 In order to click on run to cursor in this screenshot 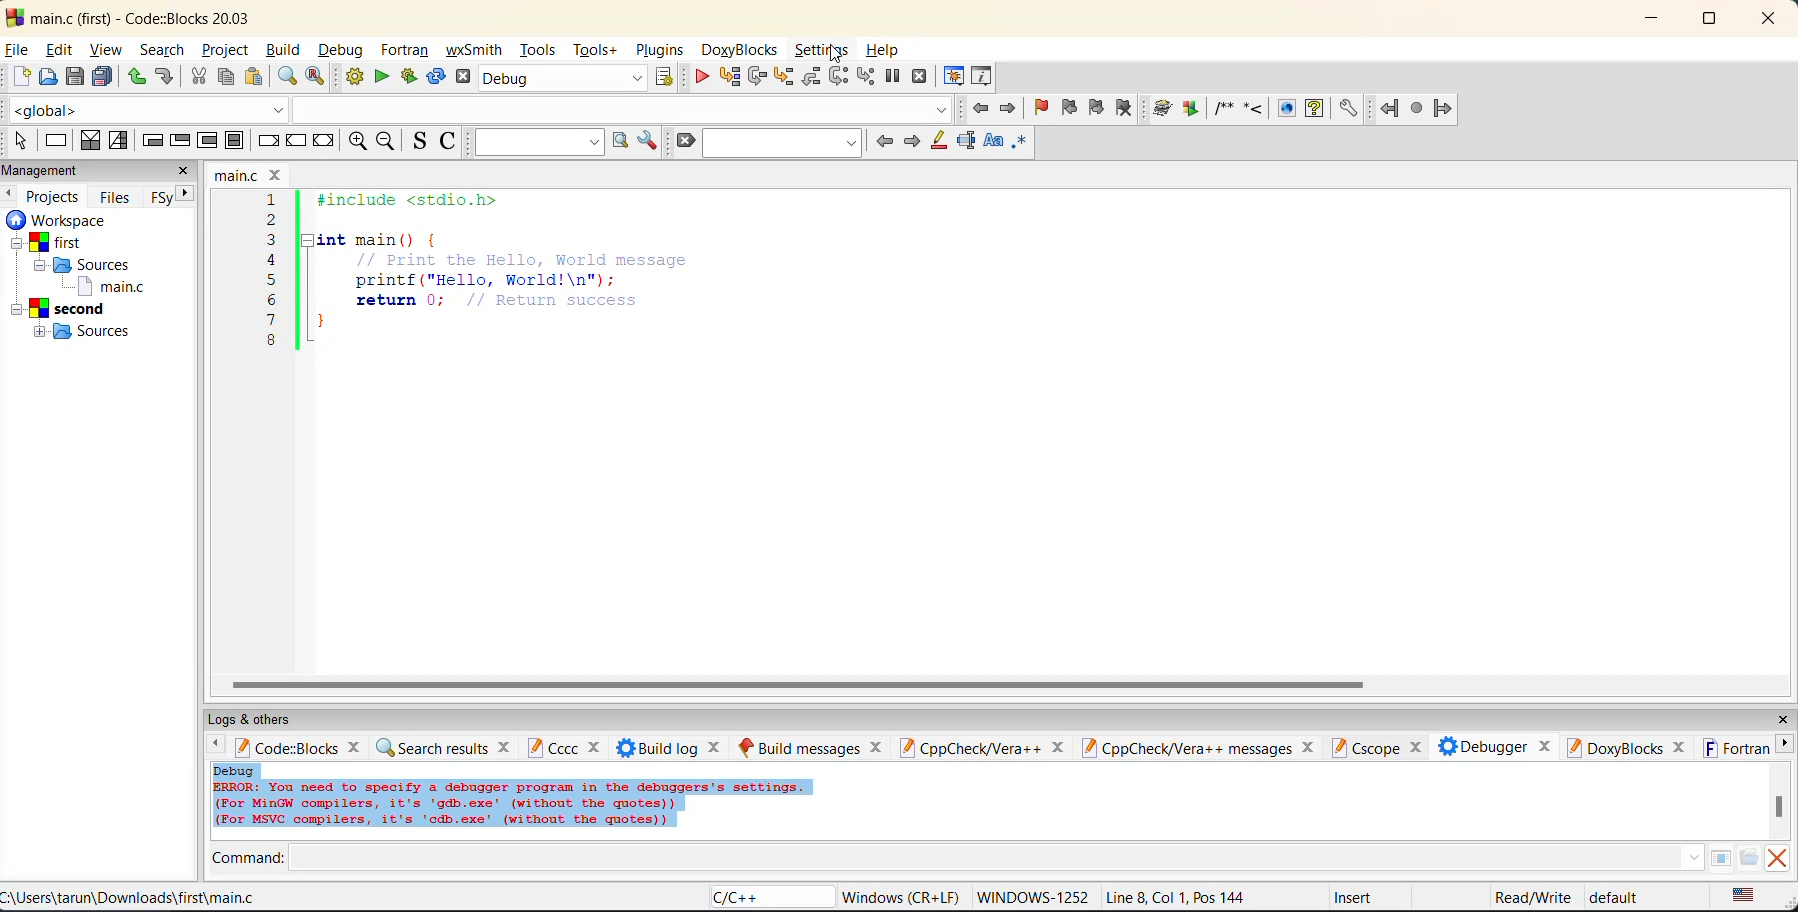, I will do `click(728, 77)`.